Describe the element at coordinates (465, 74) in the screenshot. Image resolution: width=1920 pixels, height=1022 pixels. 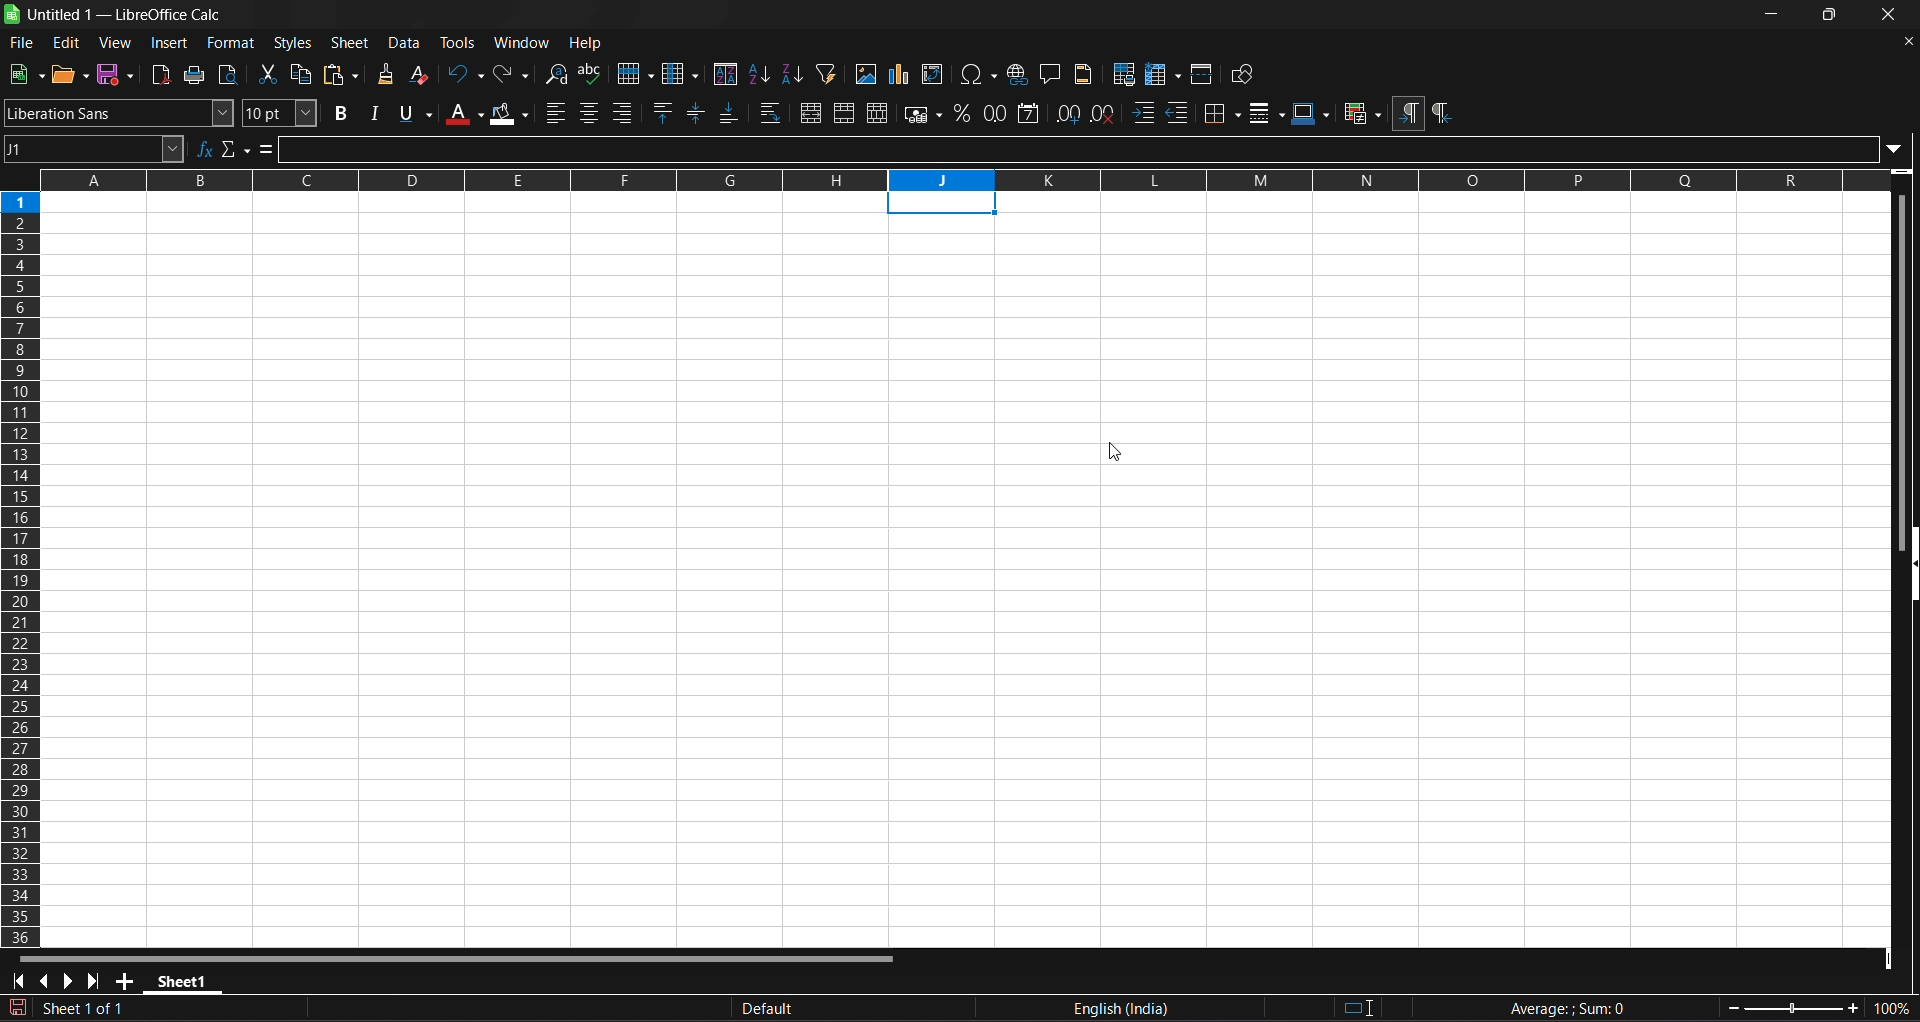
I see `undo` at that location.